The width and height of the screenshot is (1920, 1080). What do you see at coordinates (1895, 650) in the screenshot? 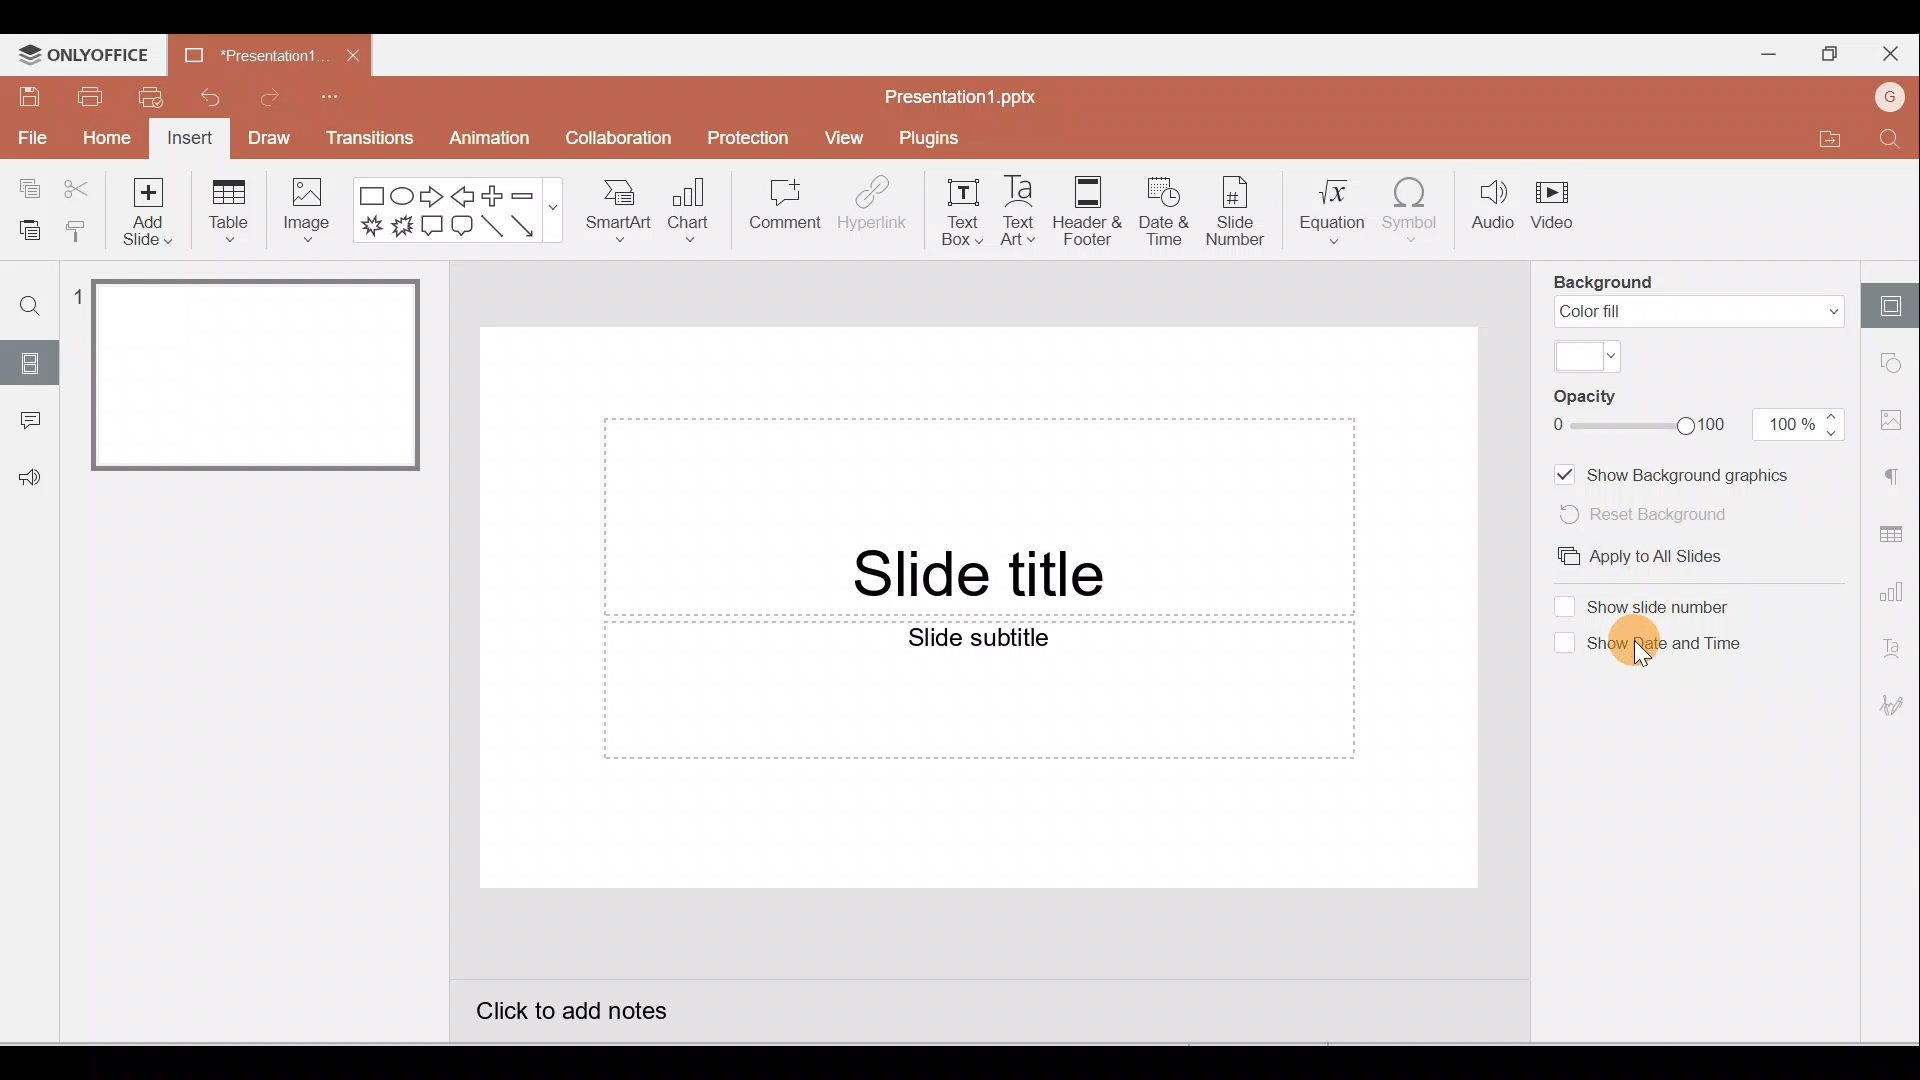
I see `Text Art settings` at bounding box center [1895, 650].